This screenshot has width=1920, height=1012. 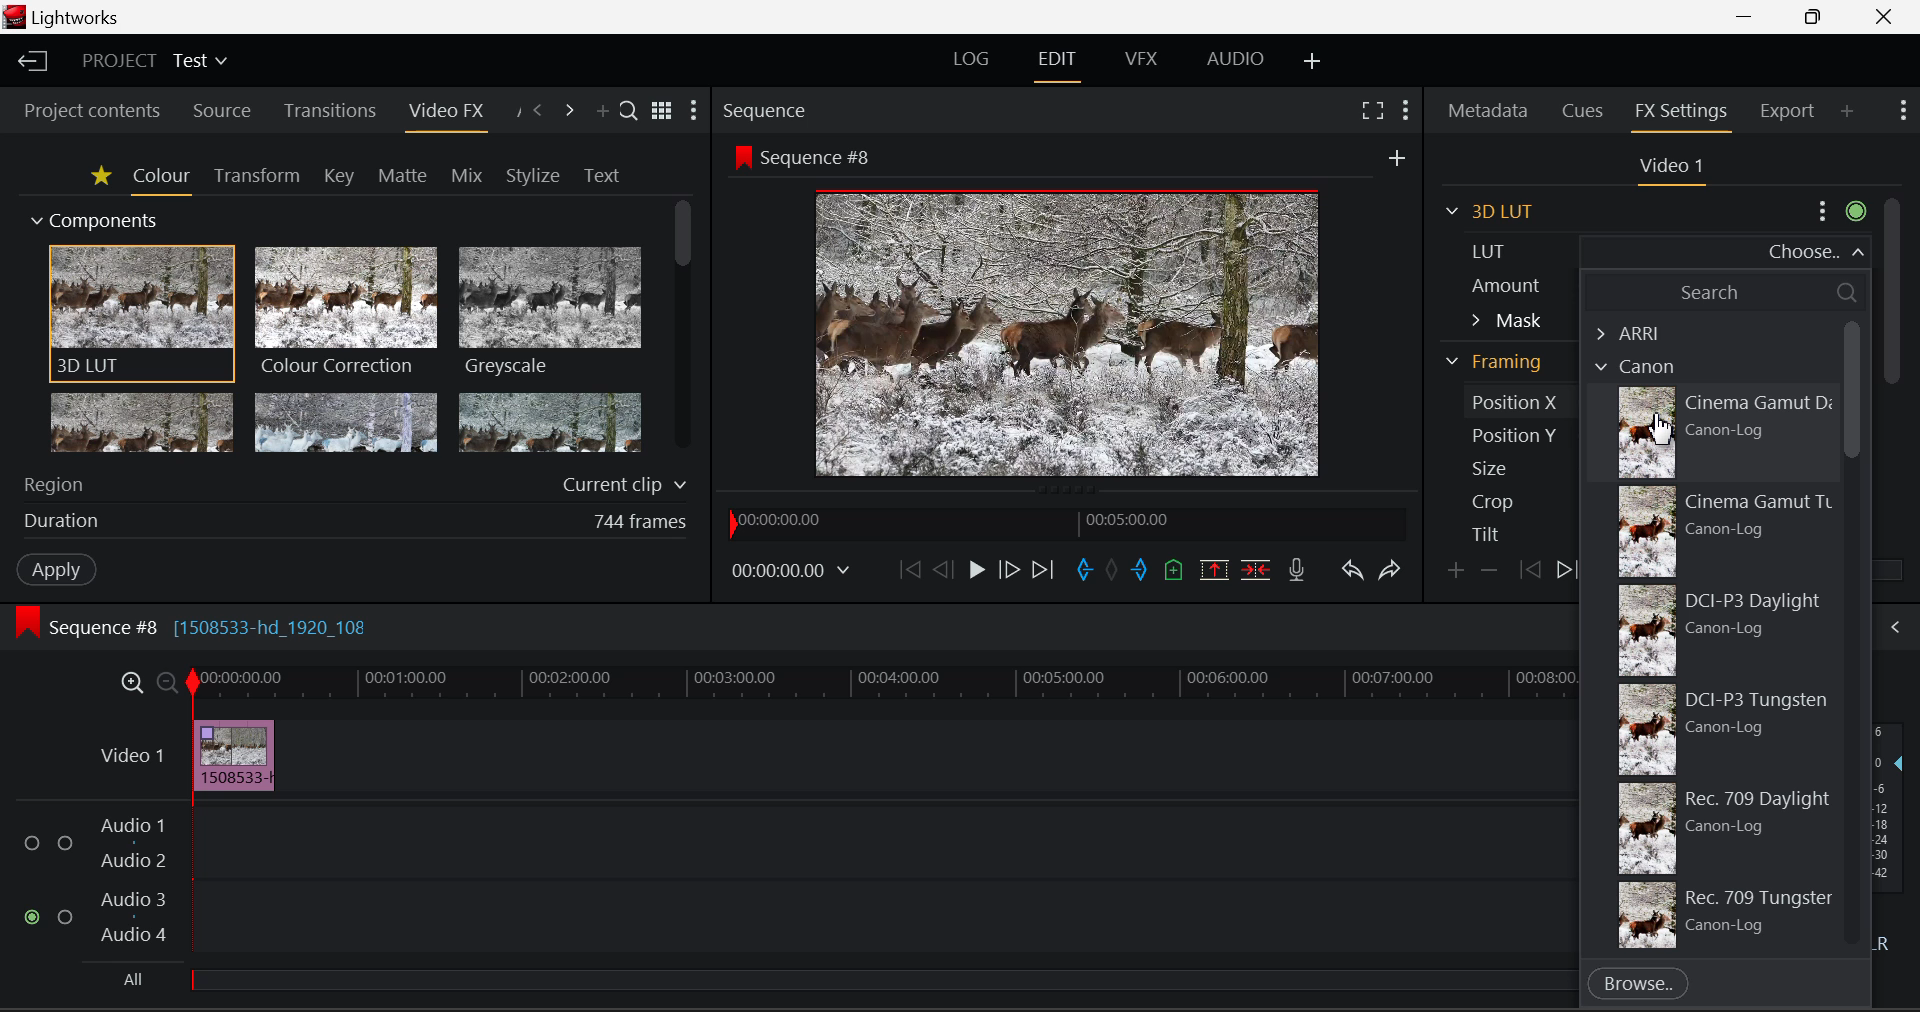 I want to click on Minimize, so click(x=1816, y=17).